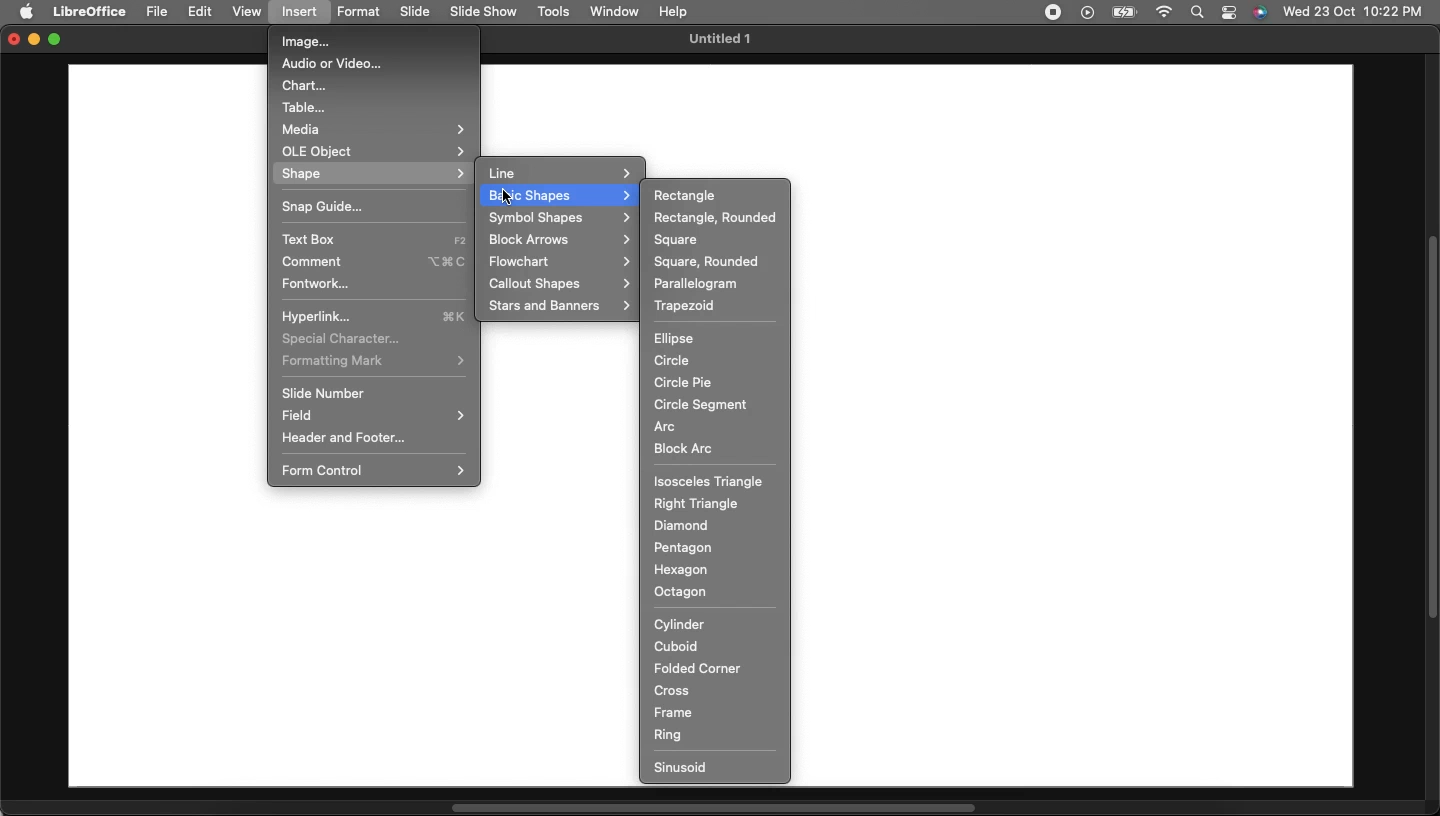 This screenshot has height=816, width=1440. I want to click on LibreOffice, so click(90, 9).